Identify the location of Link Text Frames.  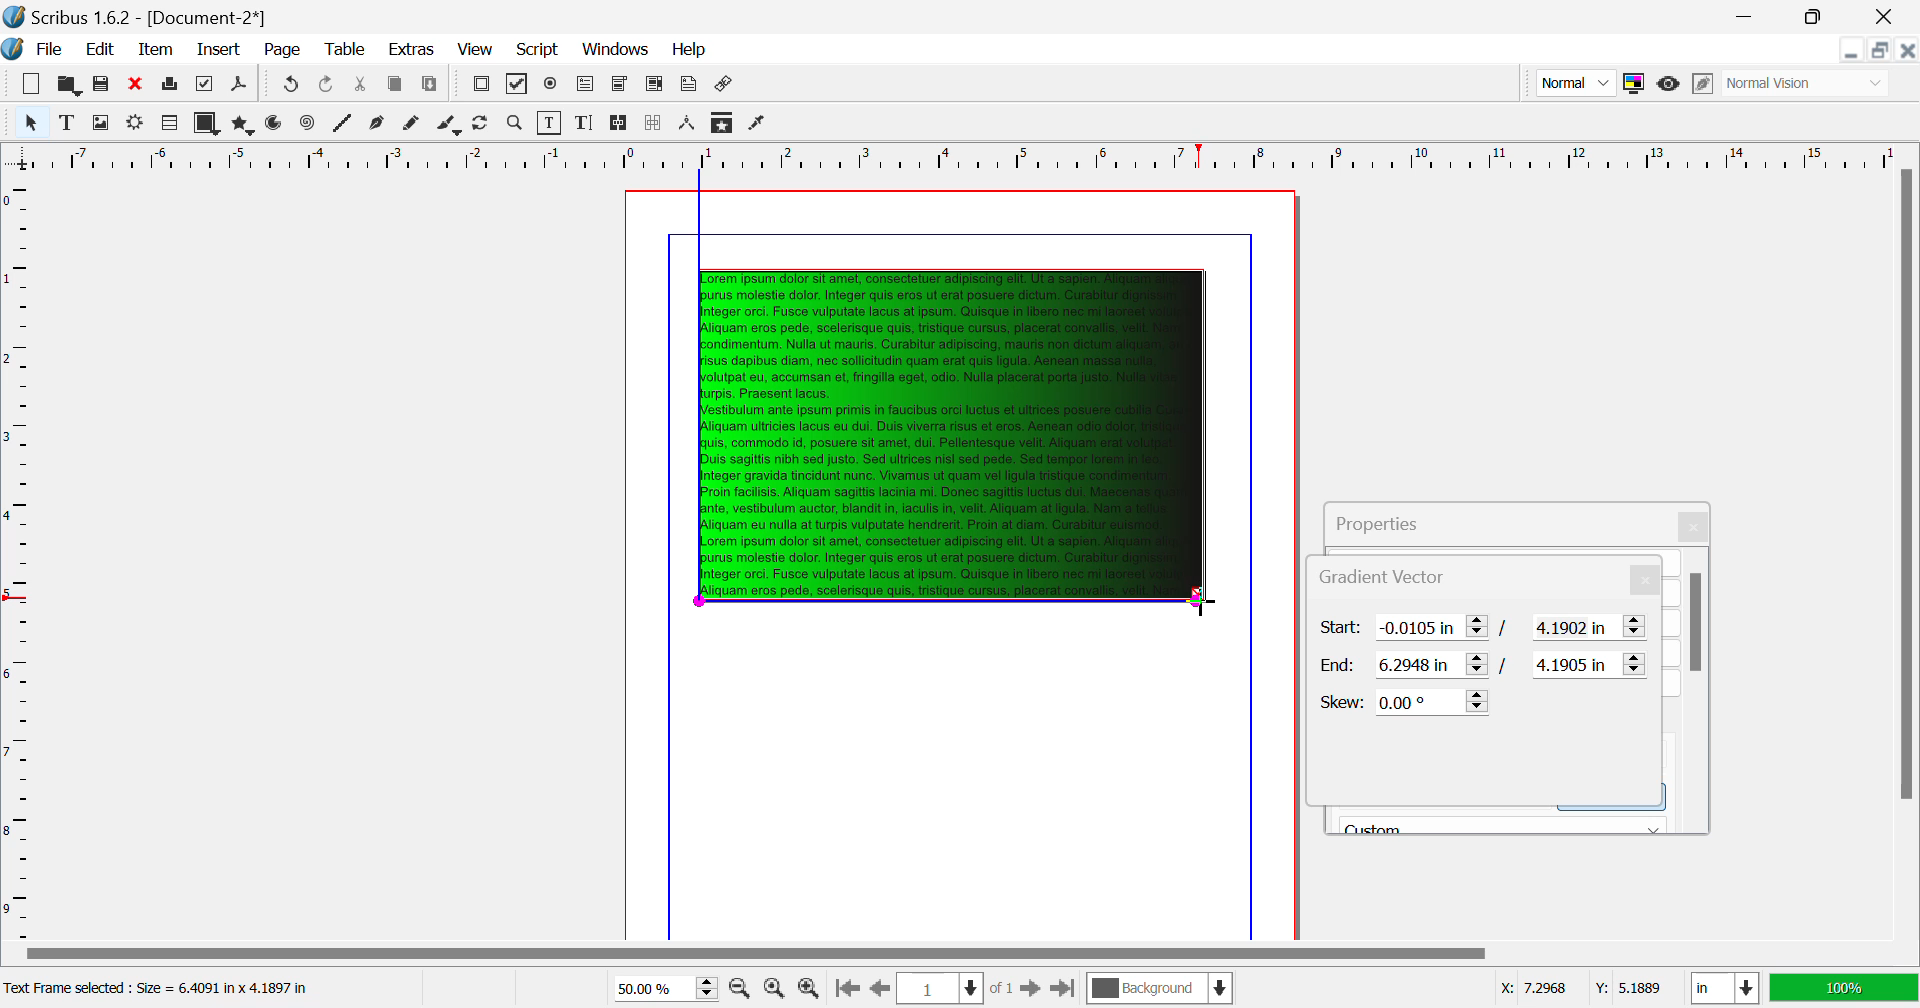
(620, 124).